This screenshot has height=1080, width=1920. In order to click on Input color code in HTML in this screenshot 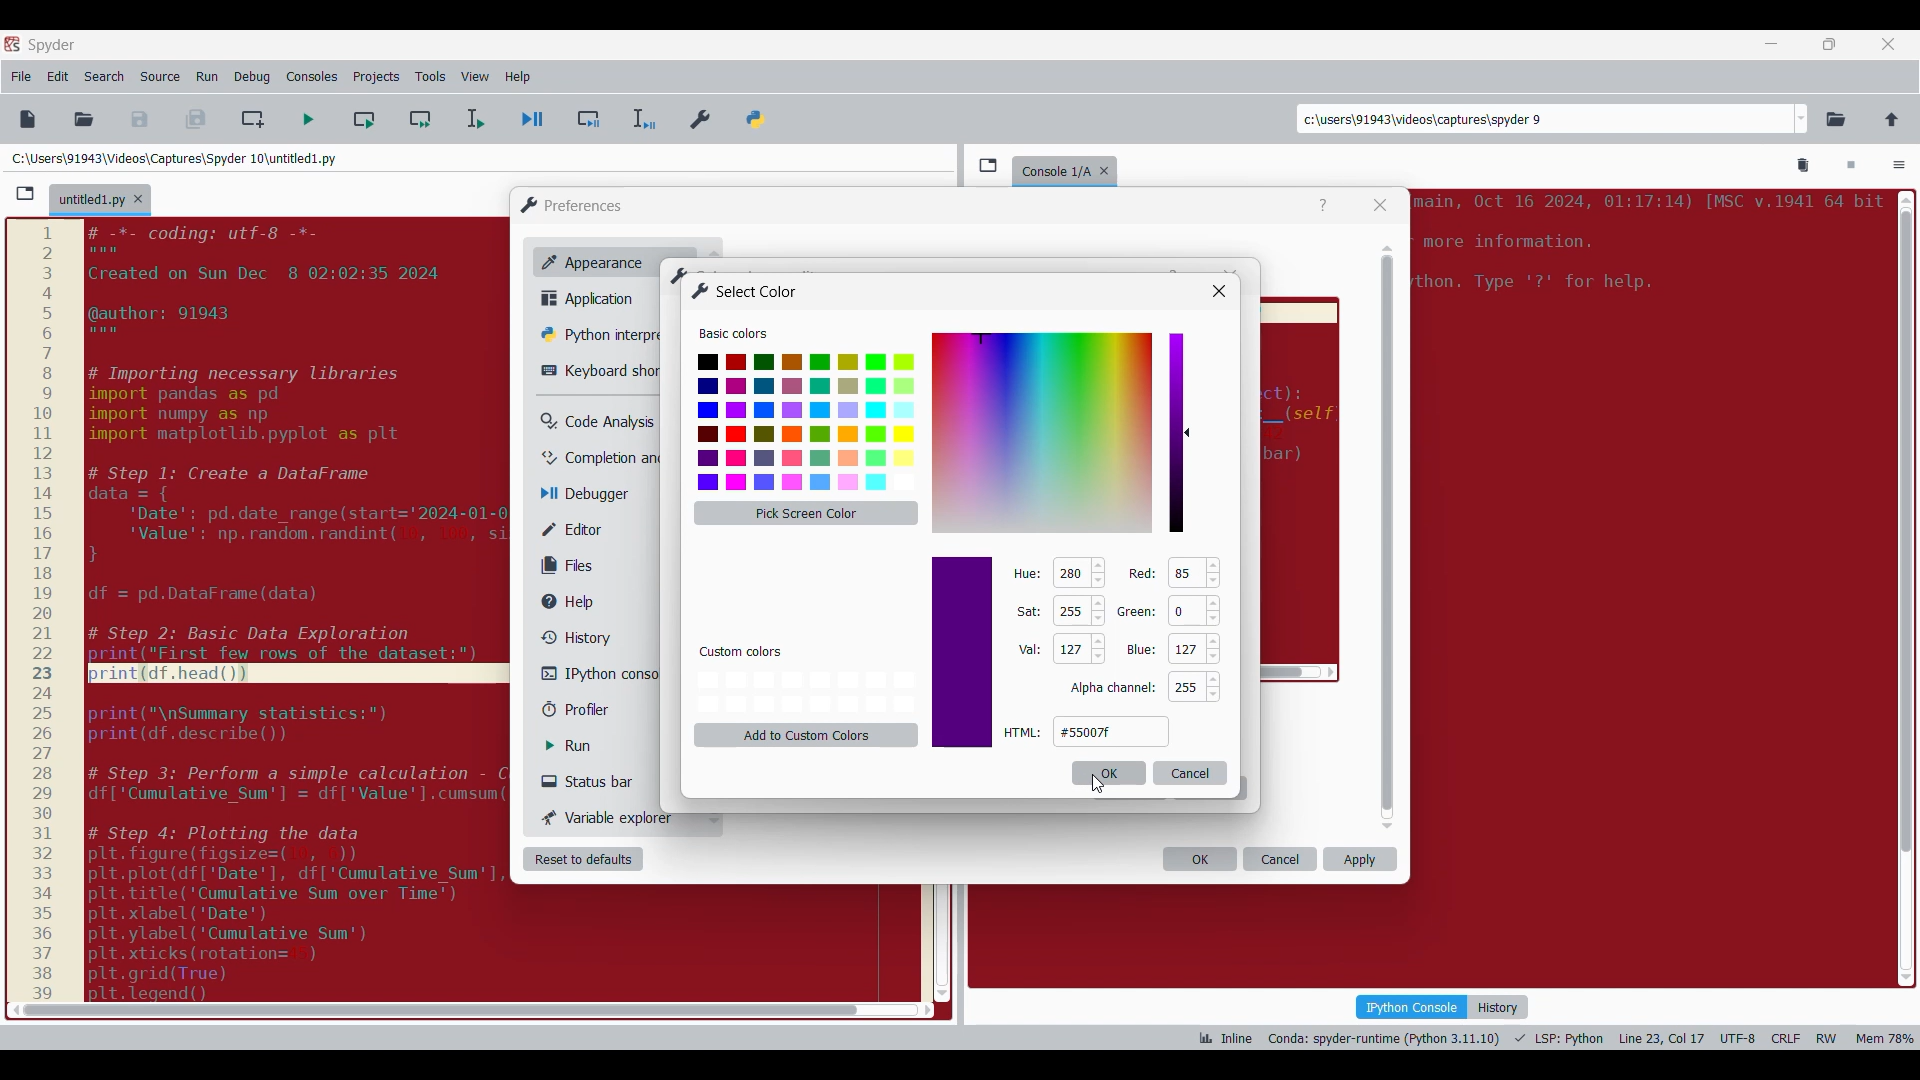, I will do `click(1111, 731)`.